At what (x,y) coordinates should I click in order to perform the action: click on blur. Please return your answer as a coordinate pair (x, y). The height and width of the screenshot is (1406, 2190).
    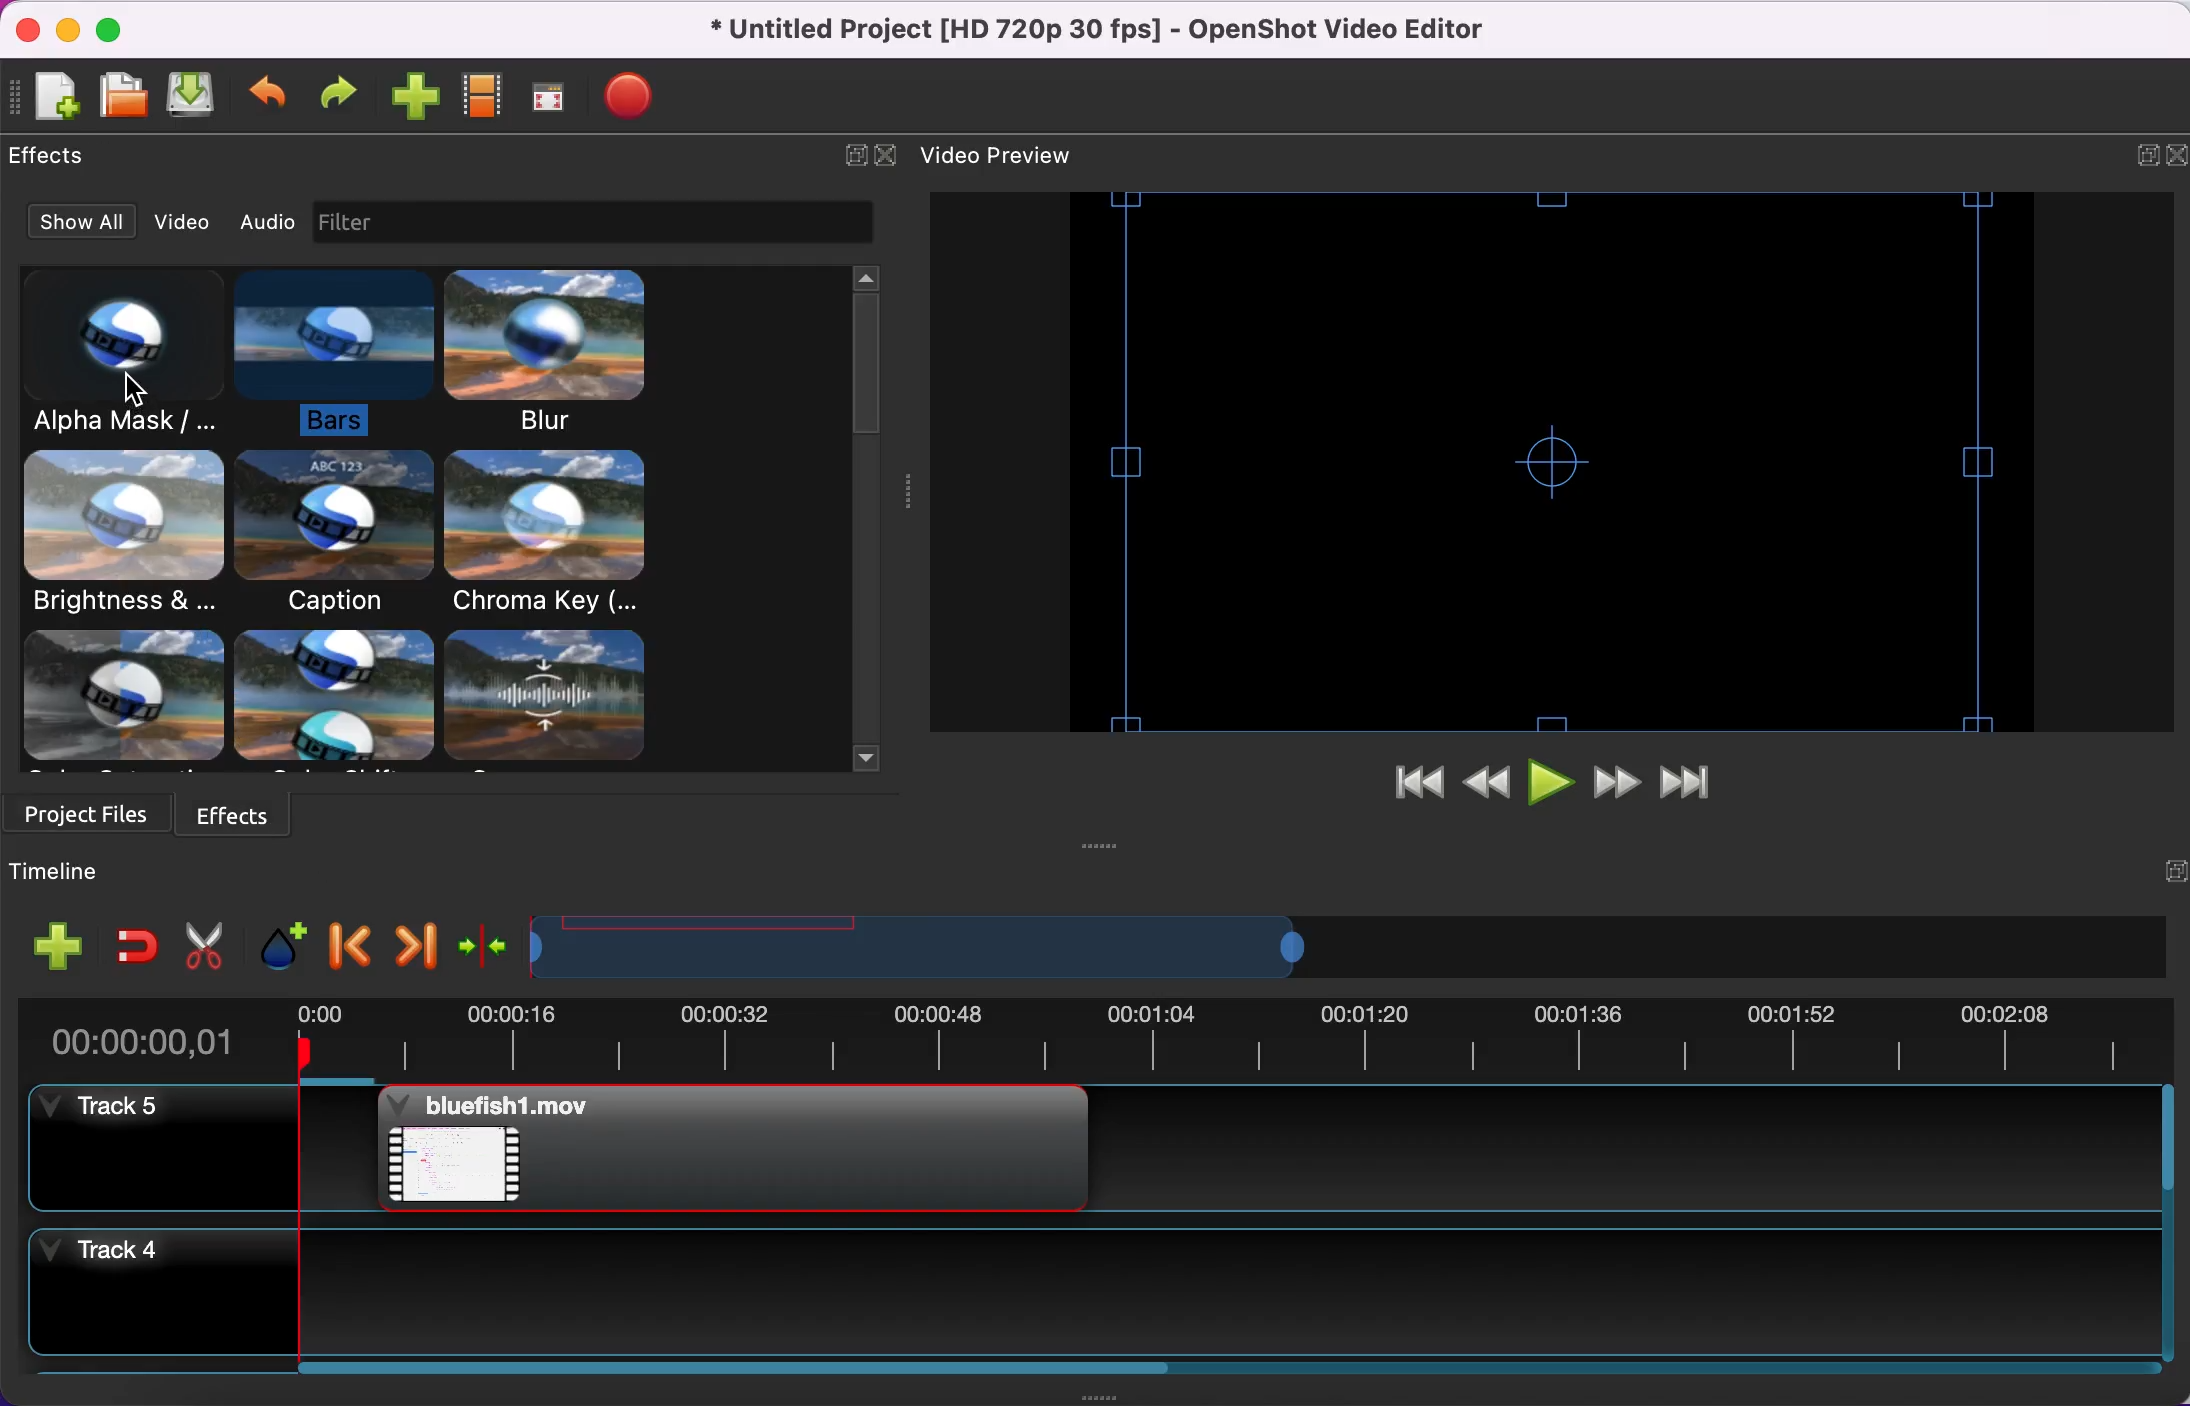
    Looking at the image, I should click on (554, 352).